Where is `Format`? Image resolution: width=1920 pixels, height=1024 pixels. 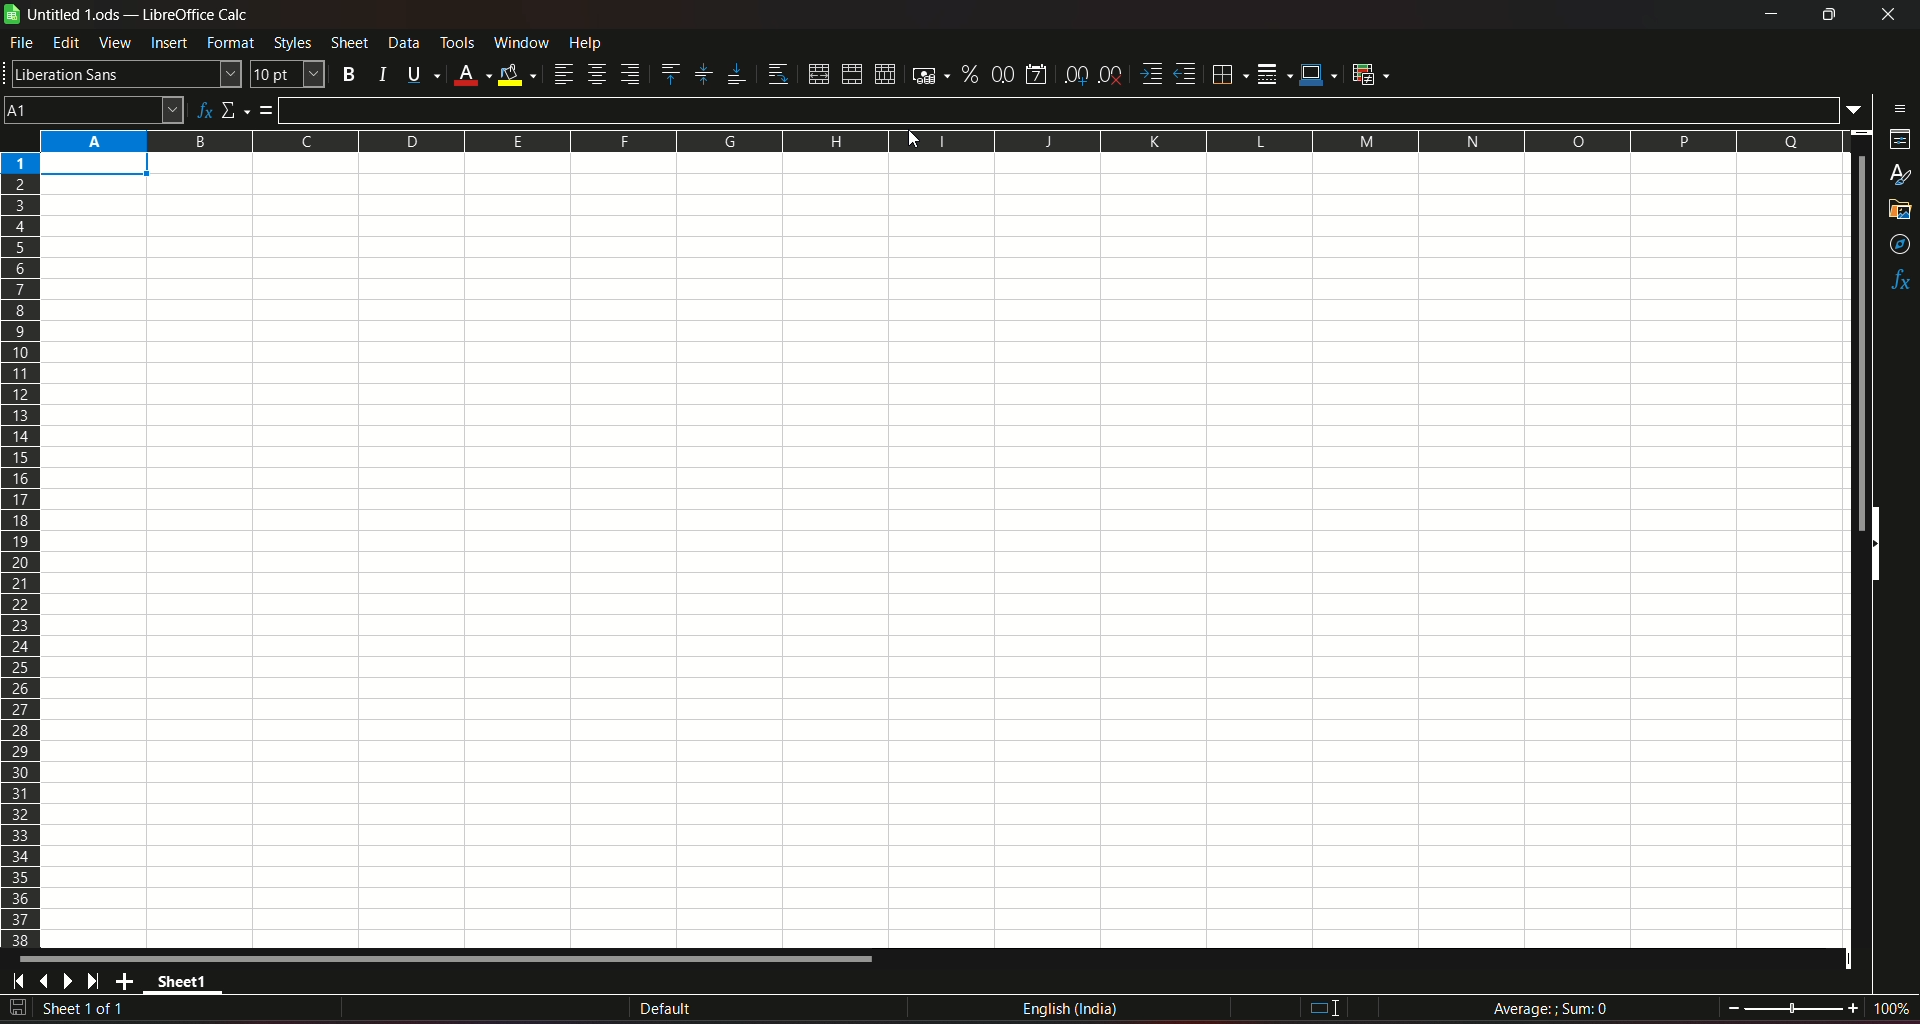
Format is located at coordinates (232, 45).